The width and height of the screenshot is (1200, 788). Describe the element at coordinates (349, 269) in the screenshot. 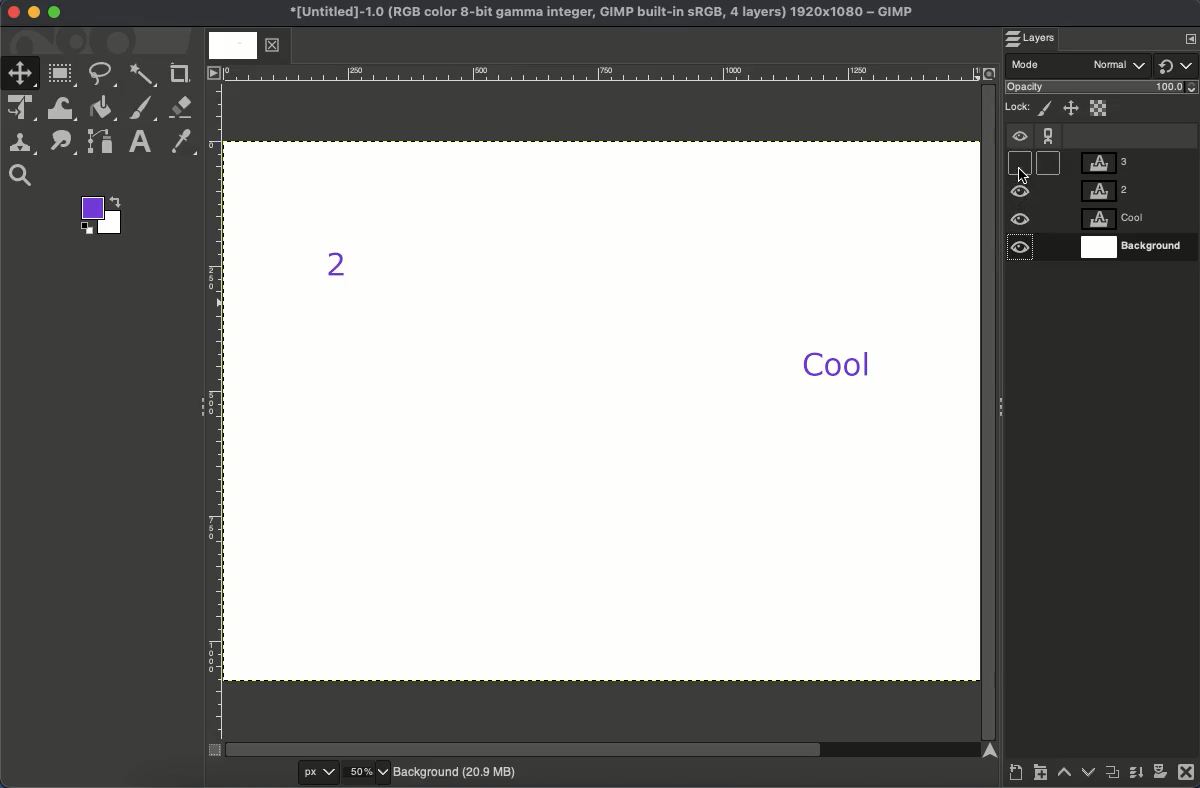

I see `2` at that location.